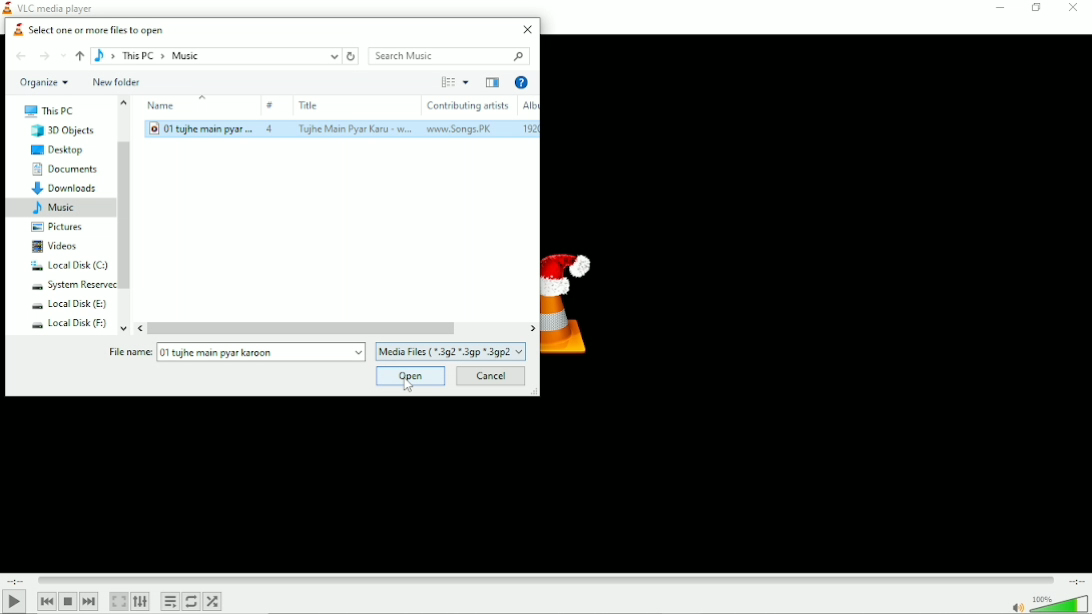  What do you see at coordinates (68, 324) in the screenshot?
I see `Local Disk (F:)` at bounding box center [68, 324].